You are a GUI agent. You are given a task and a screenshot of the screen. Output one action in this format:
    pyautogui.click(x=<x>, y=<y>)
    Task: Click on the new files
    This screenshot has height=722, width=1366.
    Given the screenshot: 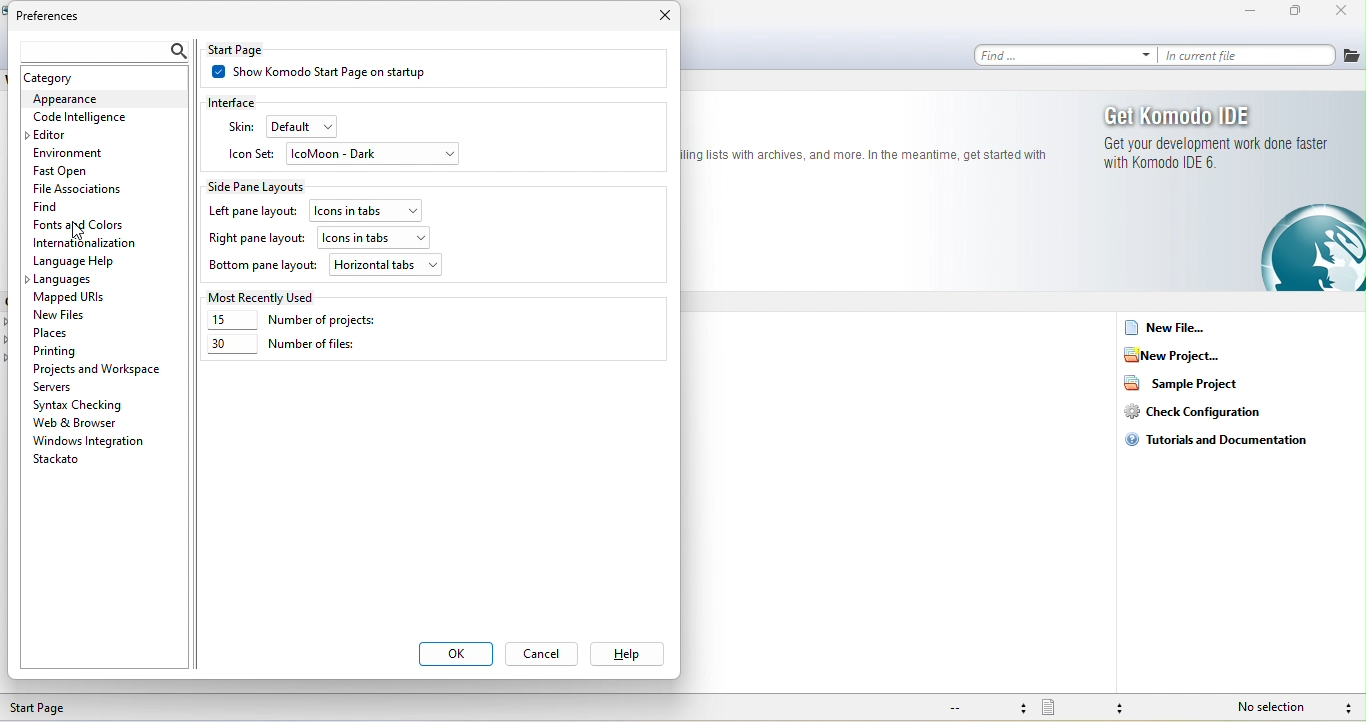 What is the action you would take?
    pyautogui.click(x=65, y=316)
    